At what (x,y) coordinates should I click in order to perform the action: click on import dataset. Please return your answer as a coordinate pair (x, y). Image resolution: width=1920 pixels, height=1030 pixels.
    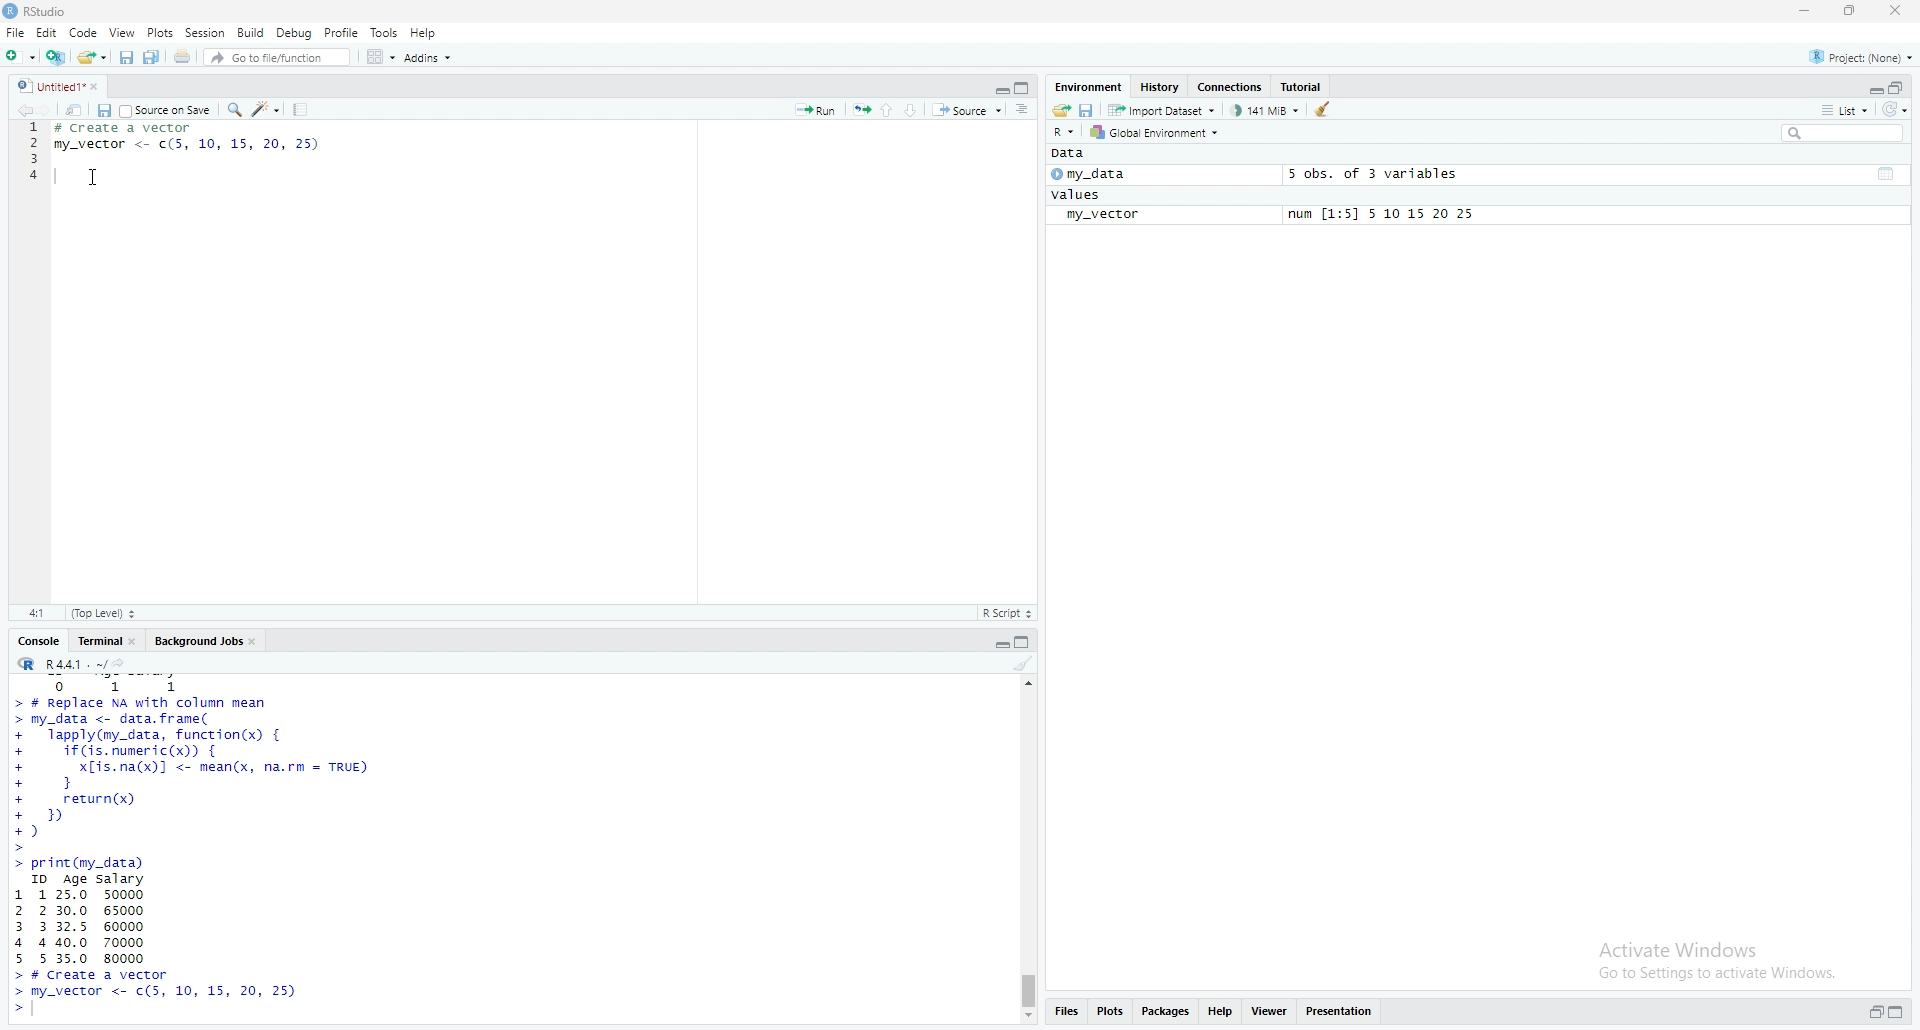
    Looking at the image, I should click on (1162, 110).